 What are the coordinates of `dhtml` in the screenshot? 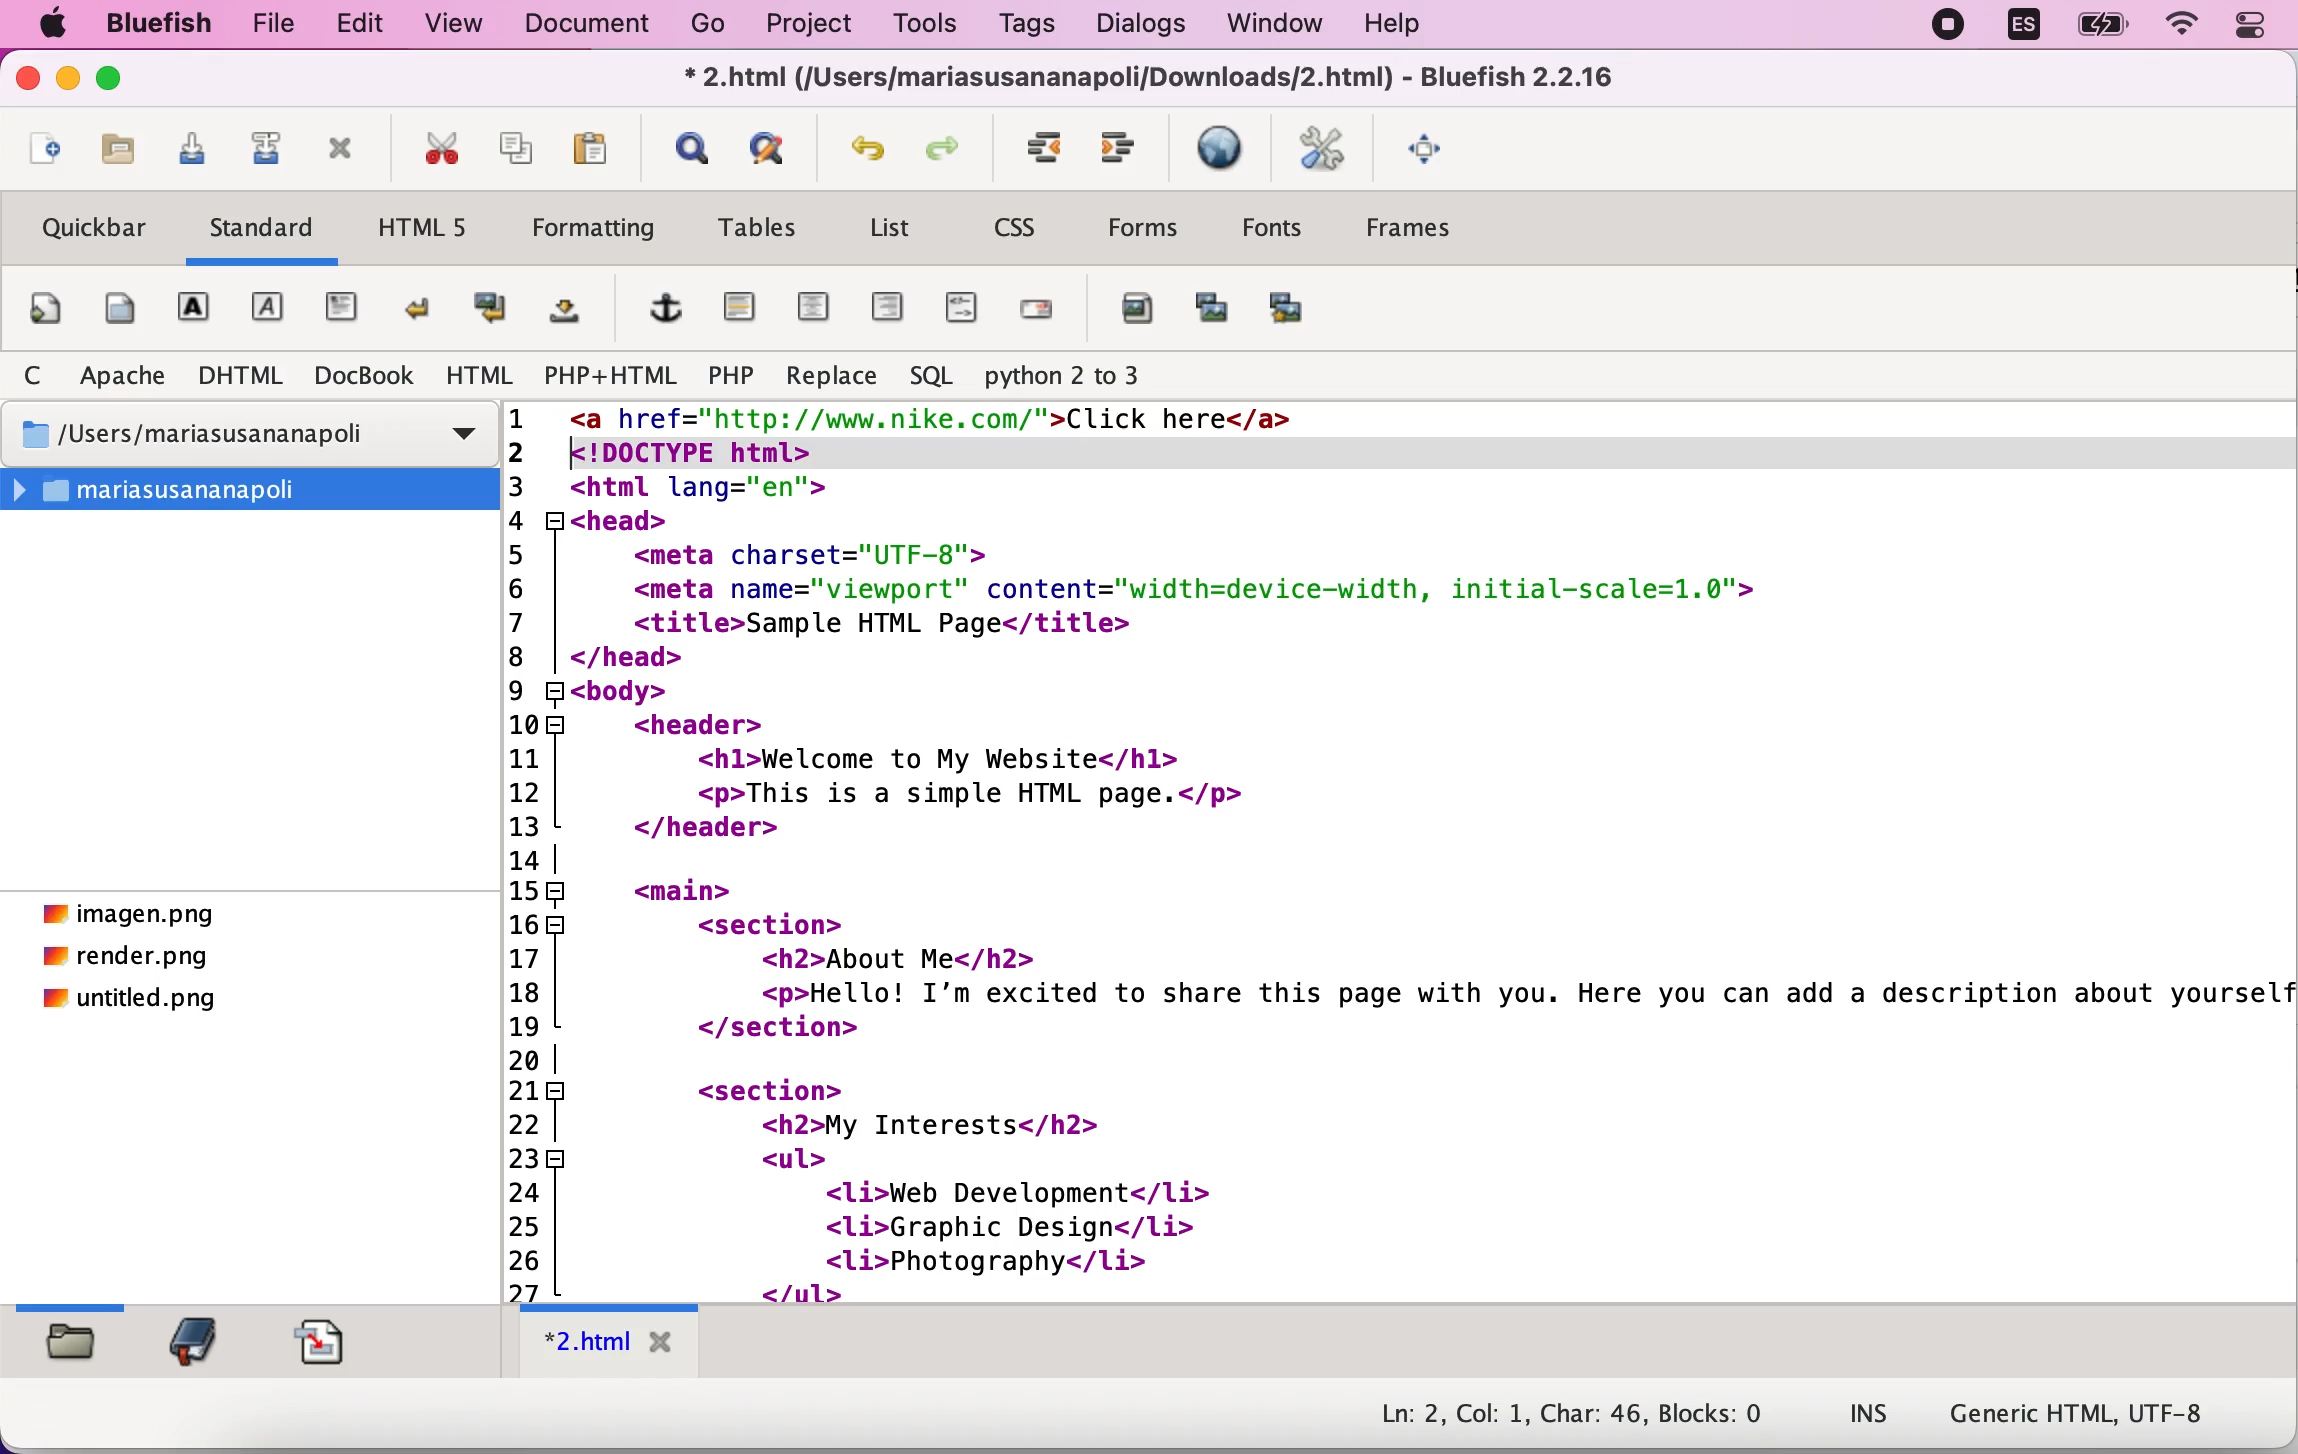 It's located at (234, 373).